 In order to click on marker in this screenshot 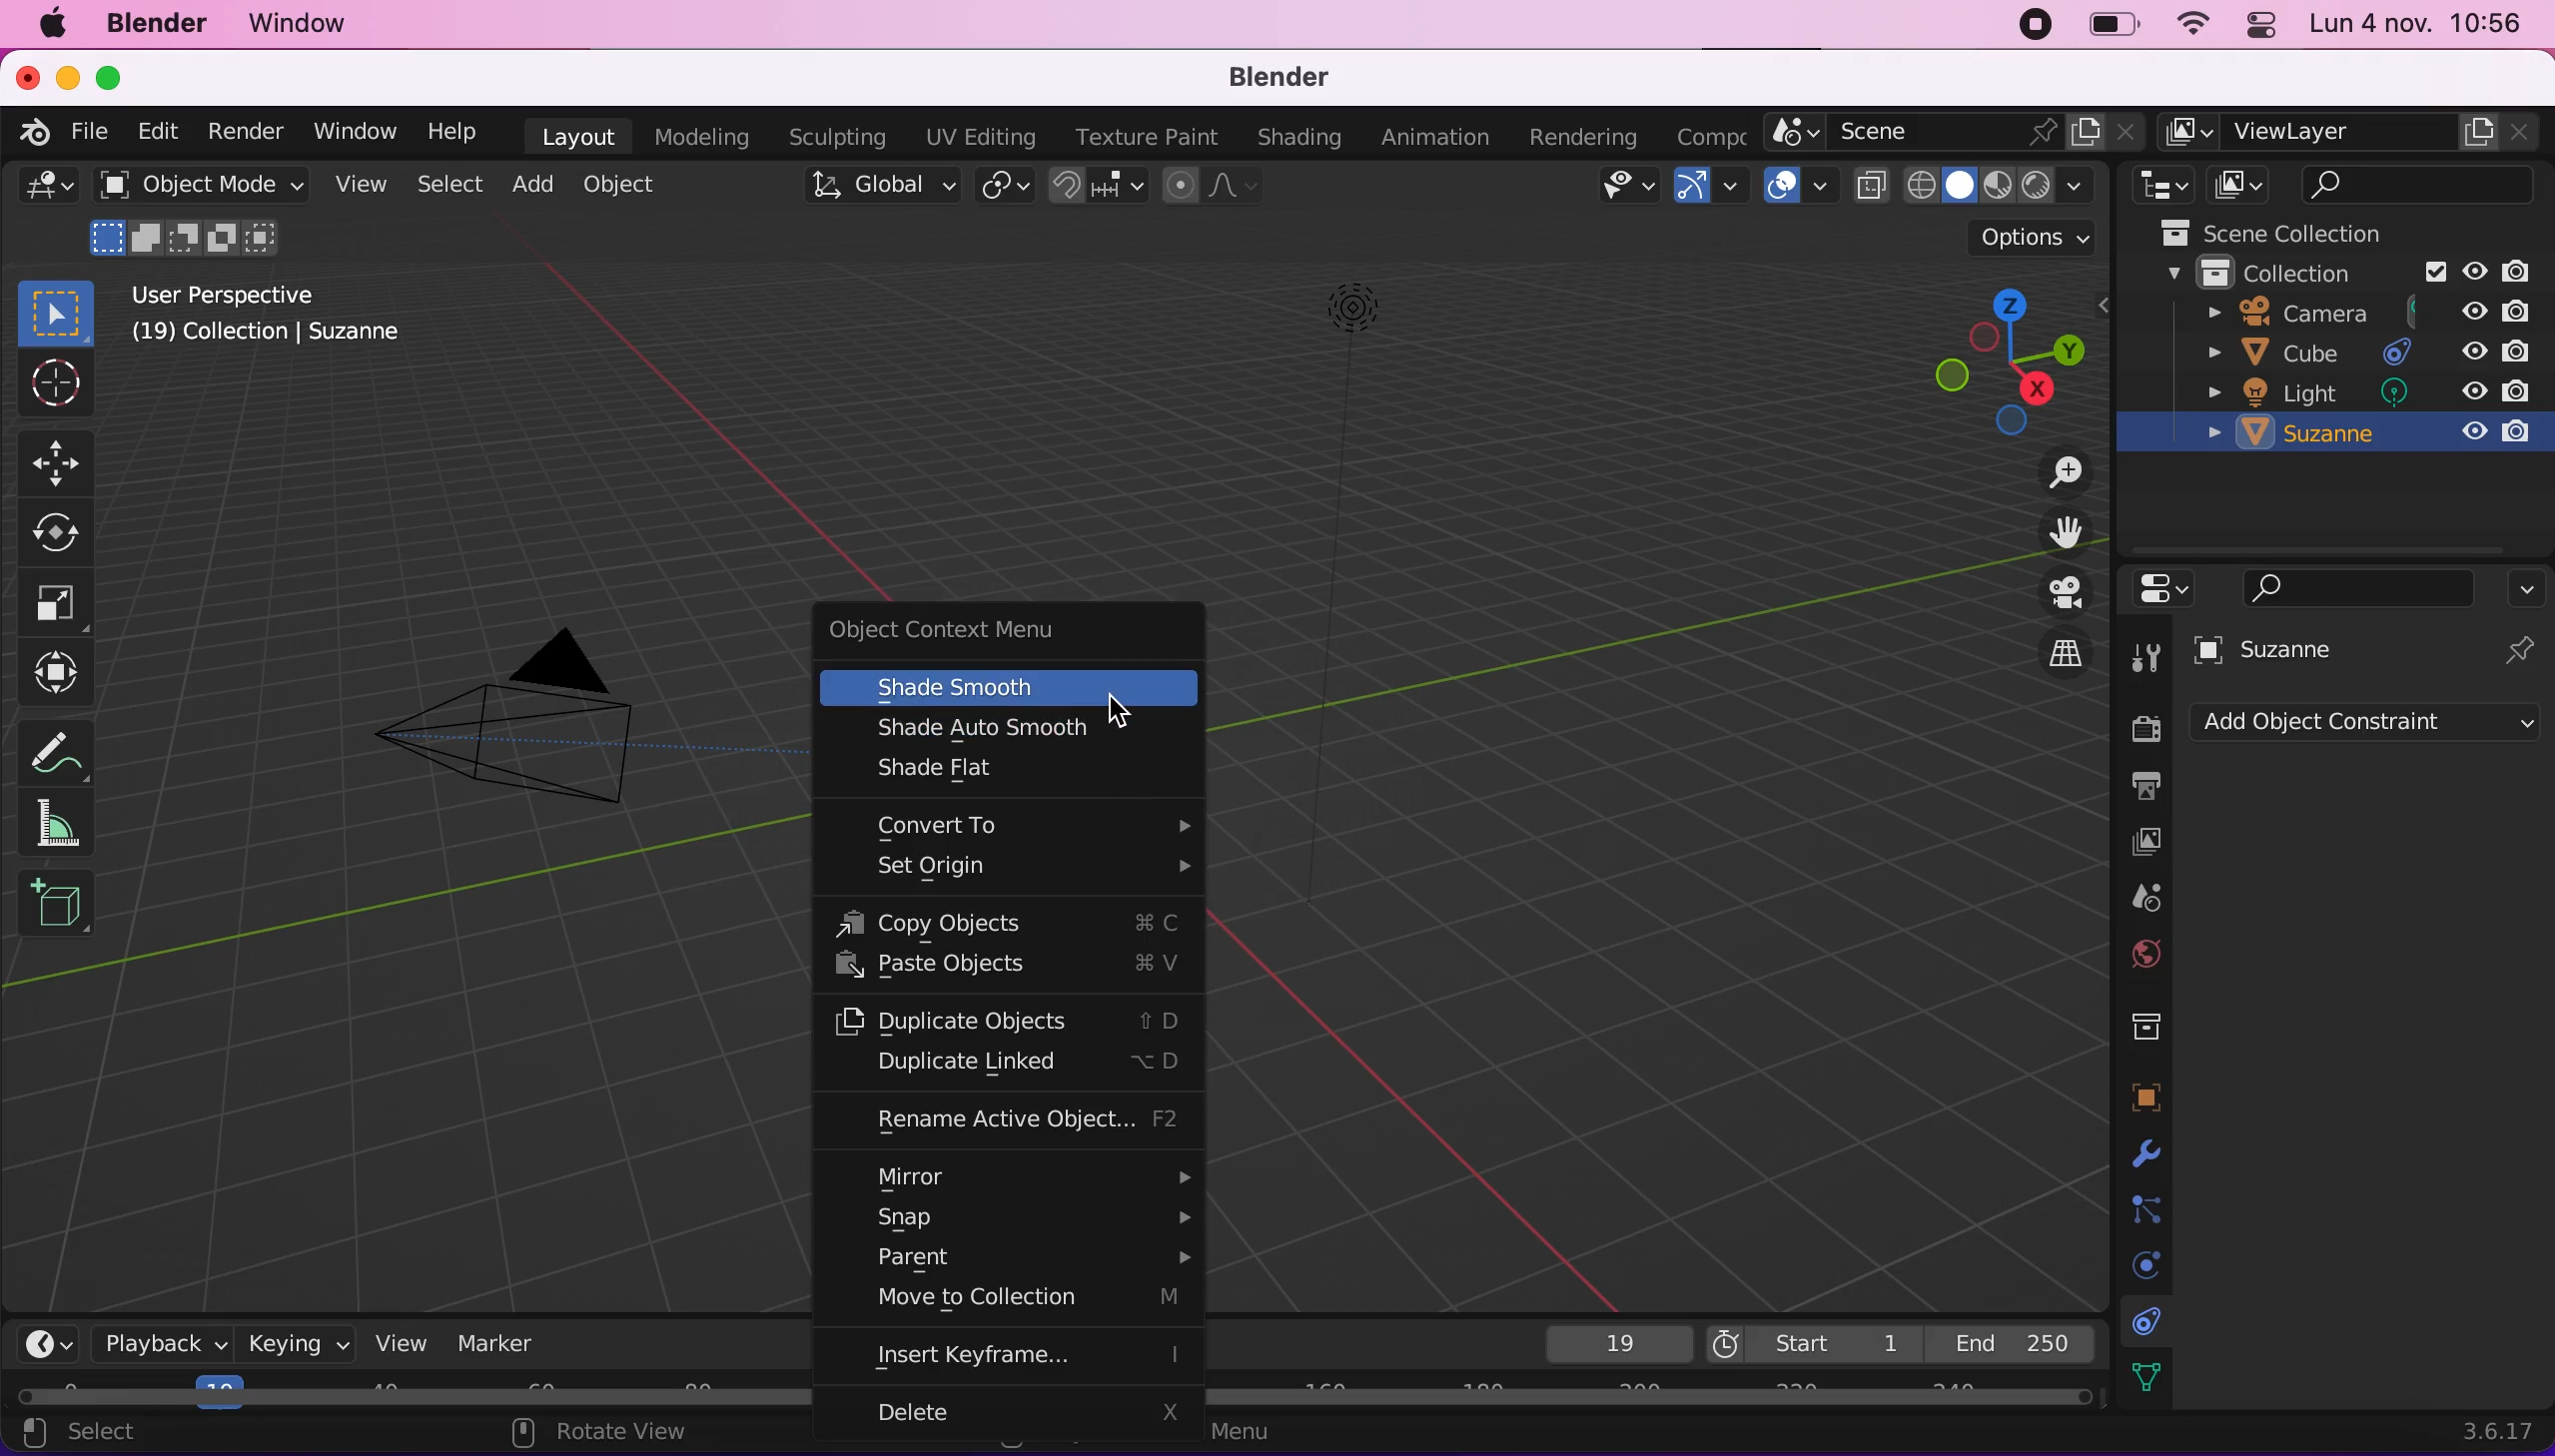, I will do `click(513, 1341)`.